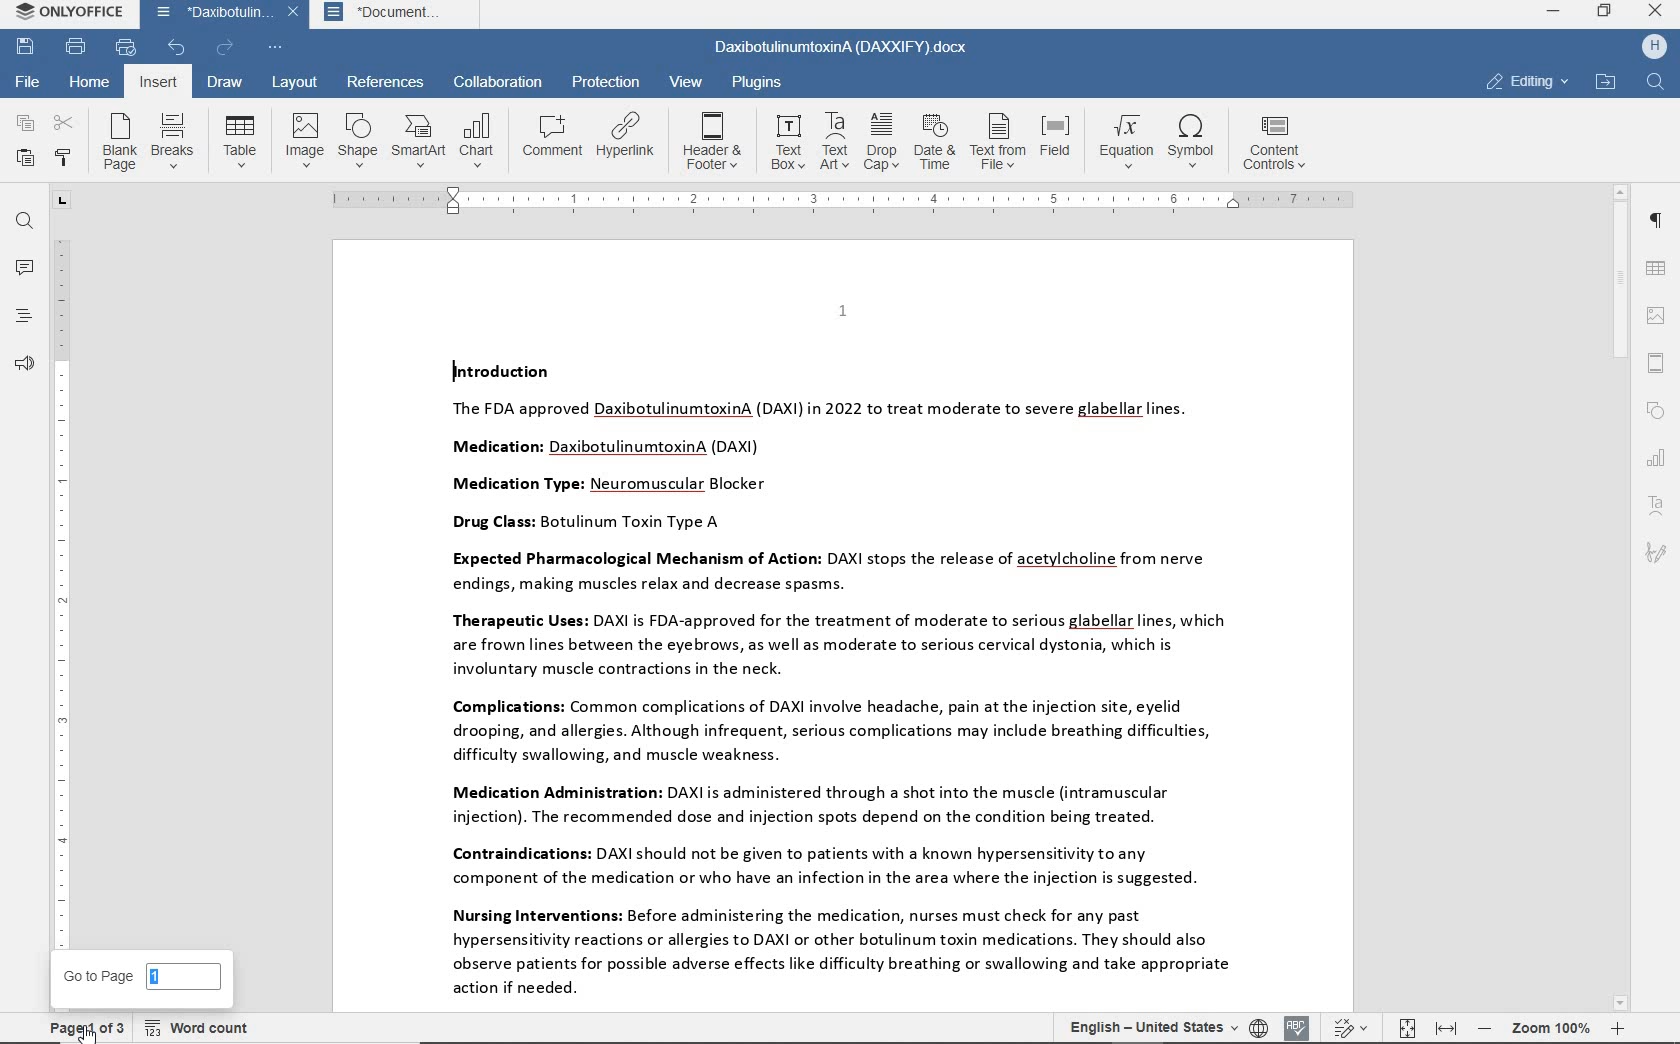  Describe the element at coordinates (1258, 1027) in the screenshot. I see `set document language` at that location.